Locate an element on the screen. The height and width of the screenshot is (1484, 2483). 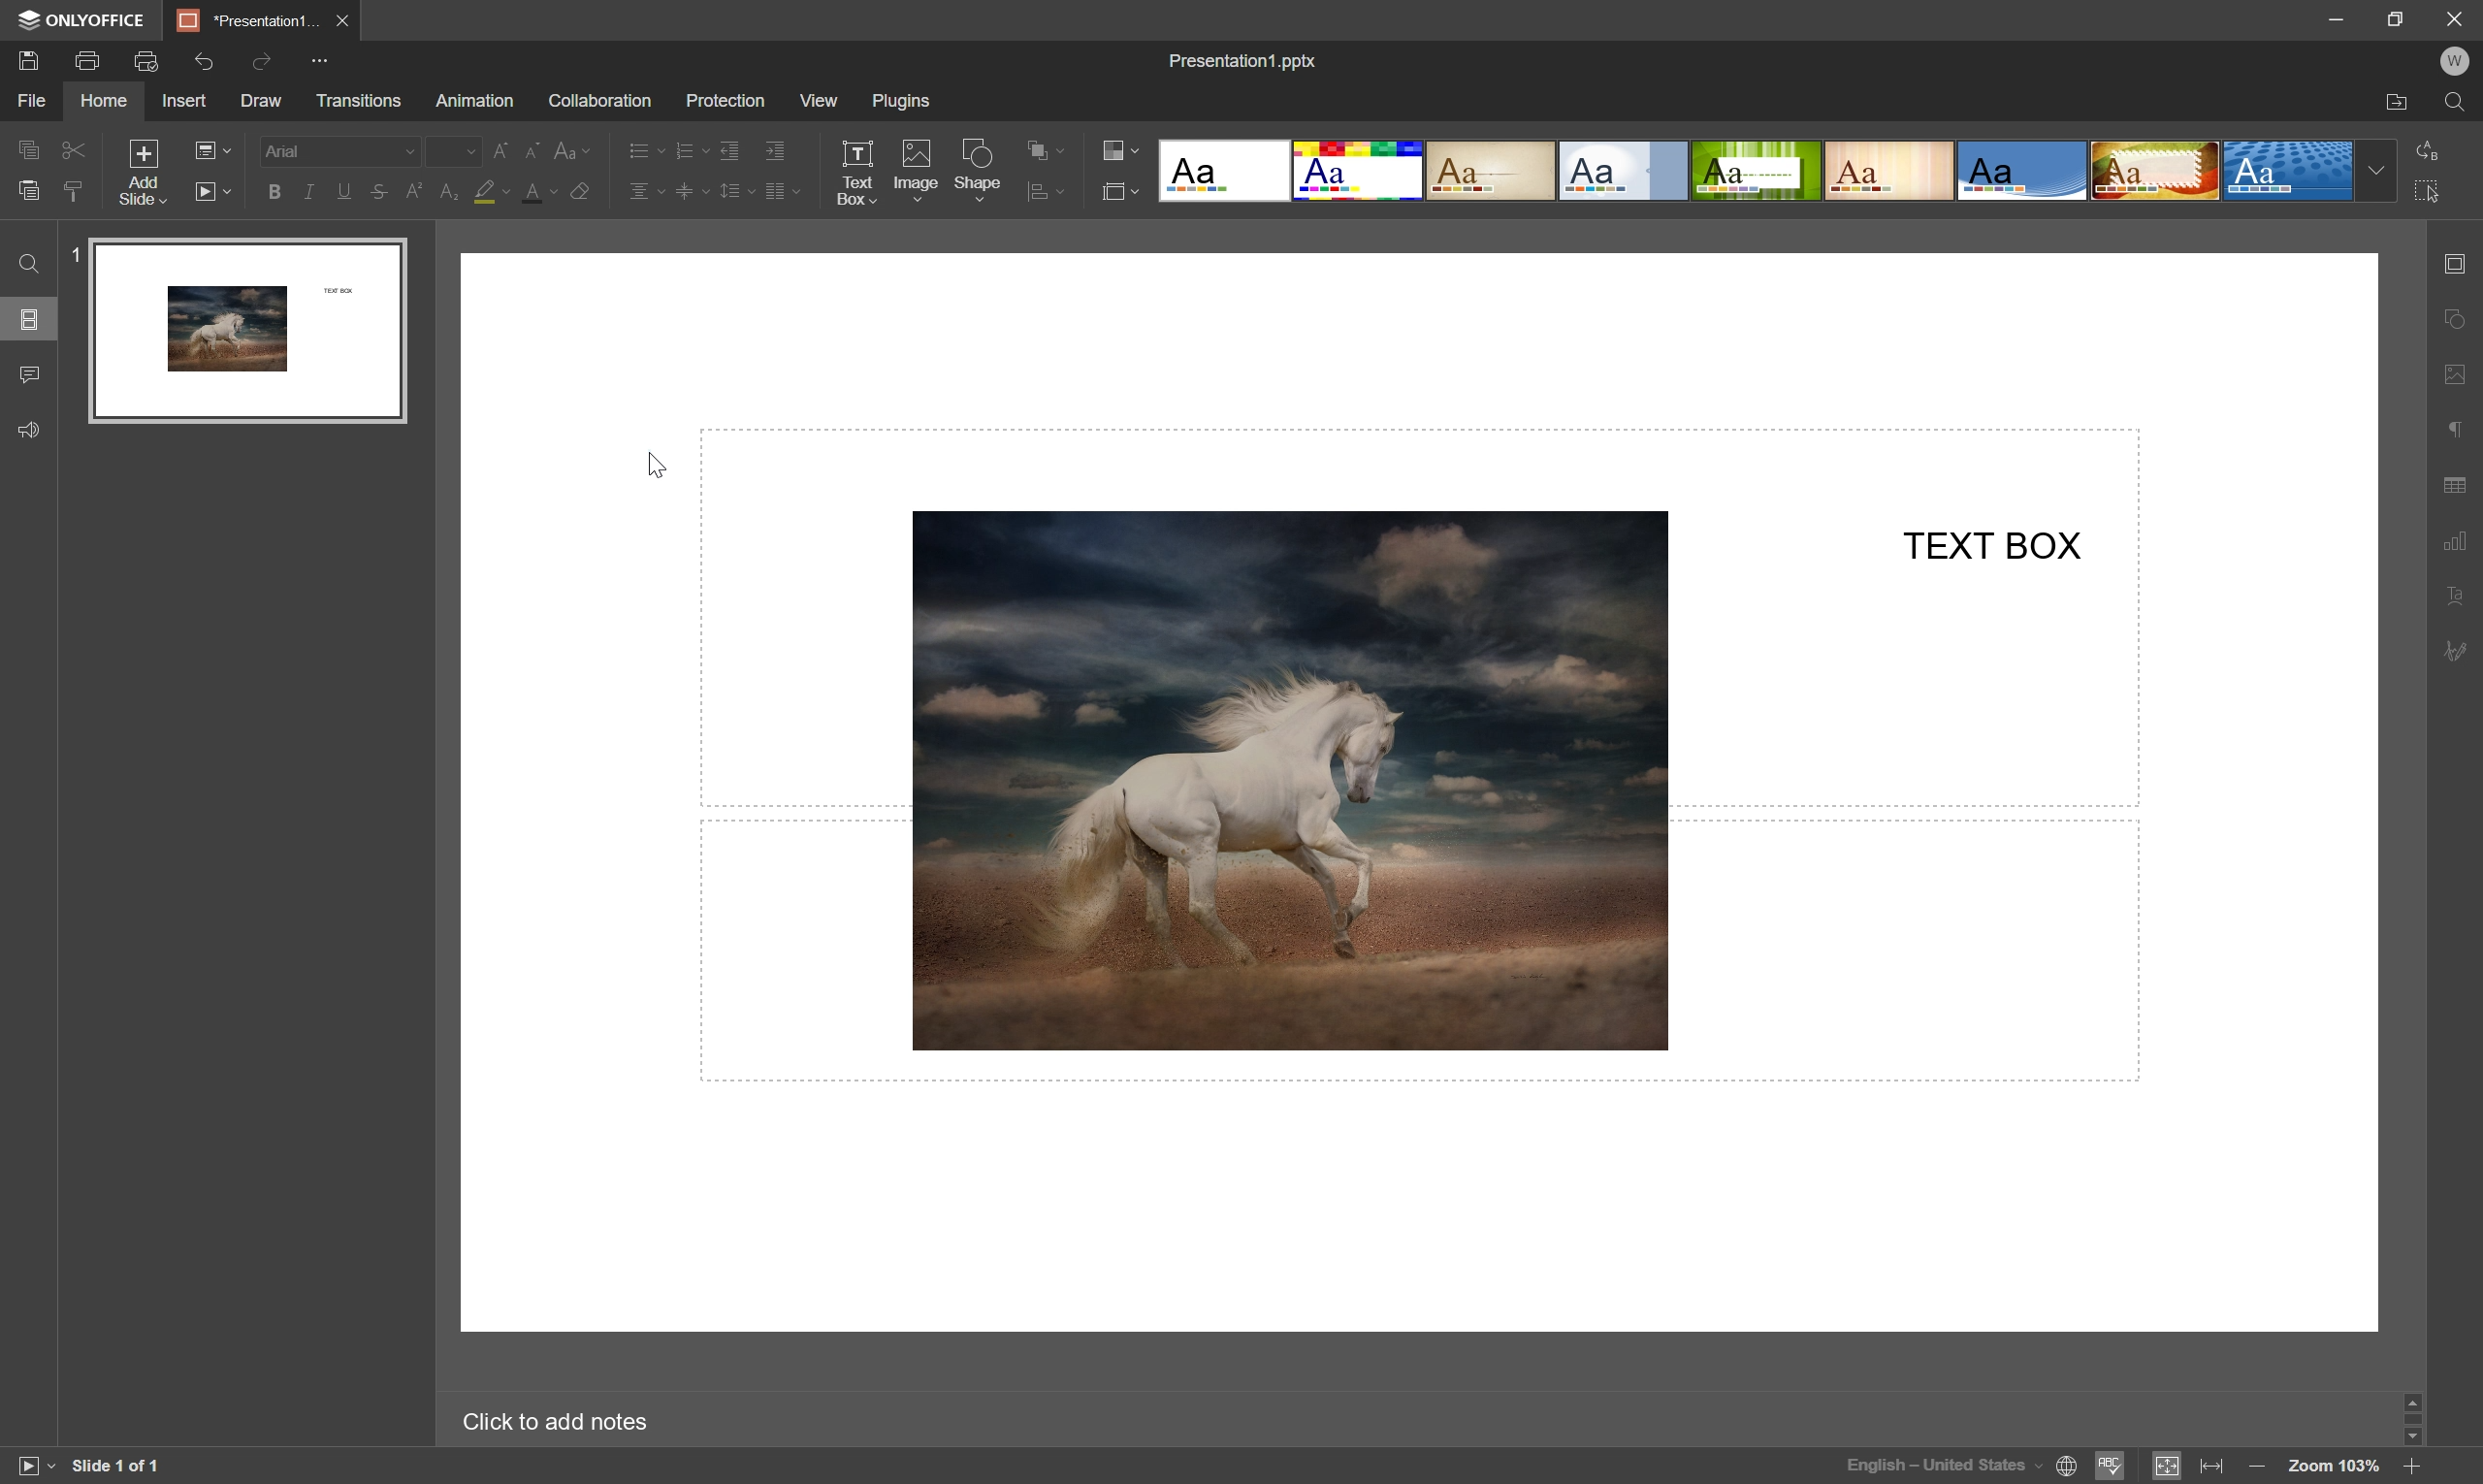
change slide layout is located at coordinates (211, 148).